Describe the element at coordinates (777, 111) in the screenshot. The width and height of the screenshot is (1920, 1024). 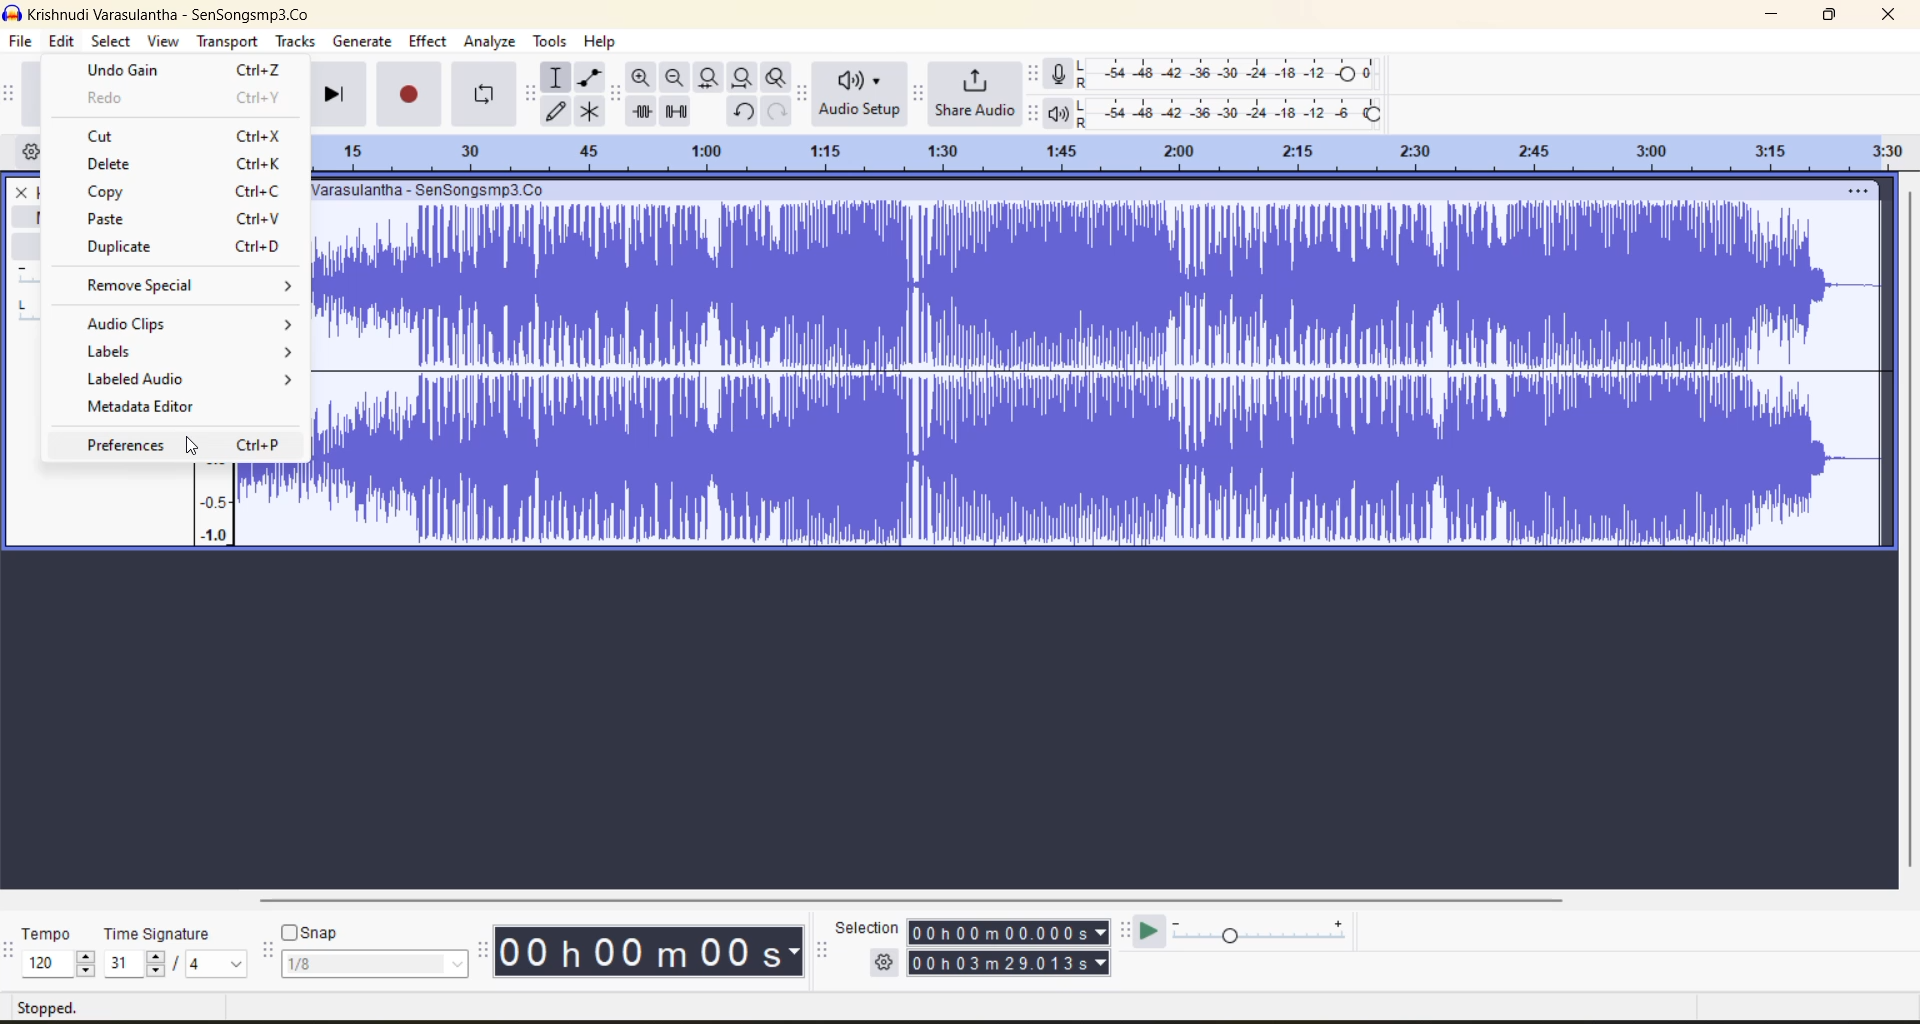
I see `redo` at that location.